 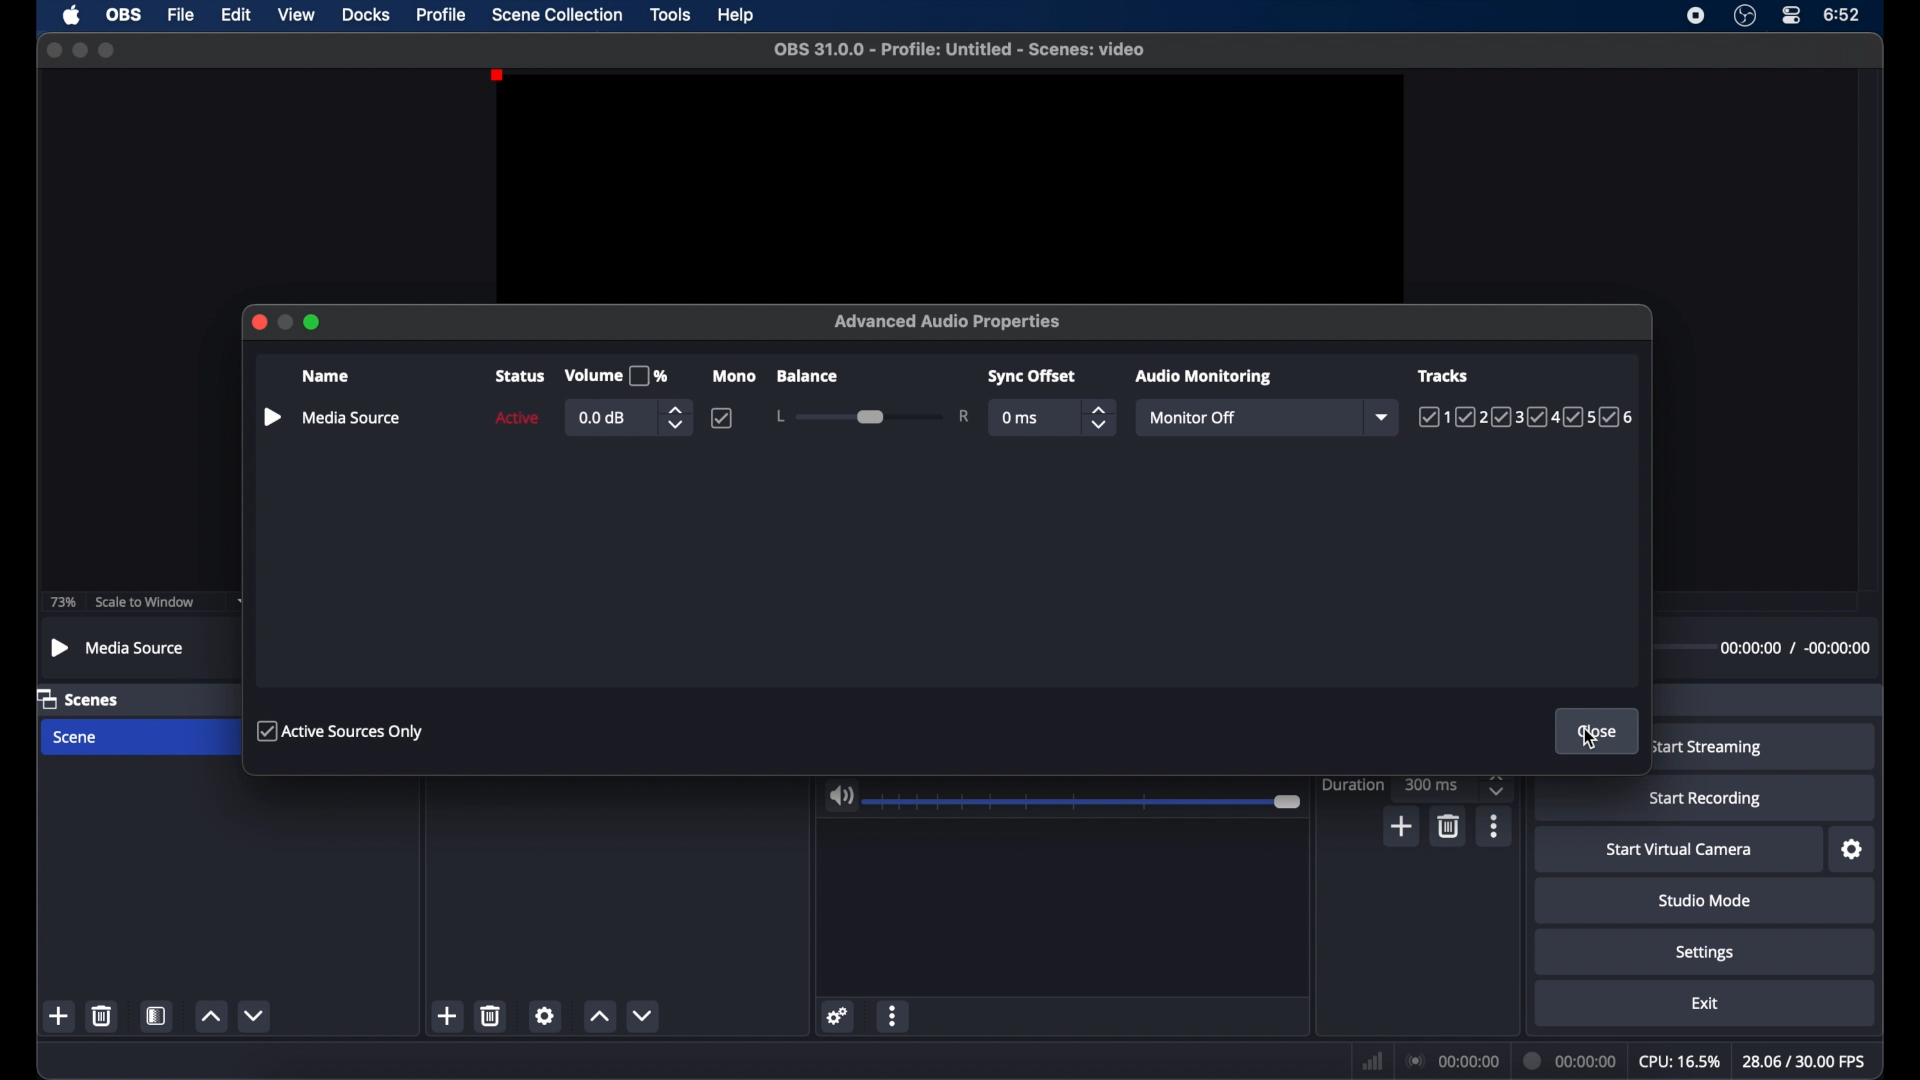 What do you see at coordinates (1680, 851) in the screenshot?
I see `start virtual camera` at bounding box center [1680, 851].